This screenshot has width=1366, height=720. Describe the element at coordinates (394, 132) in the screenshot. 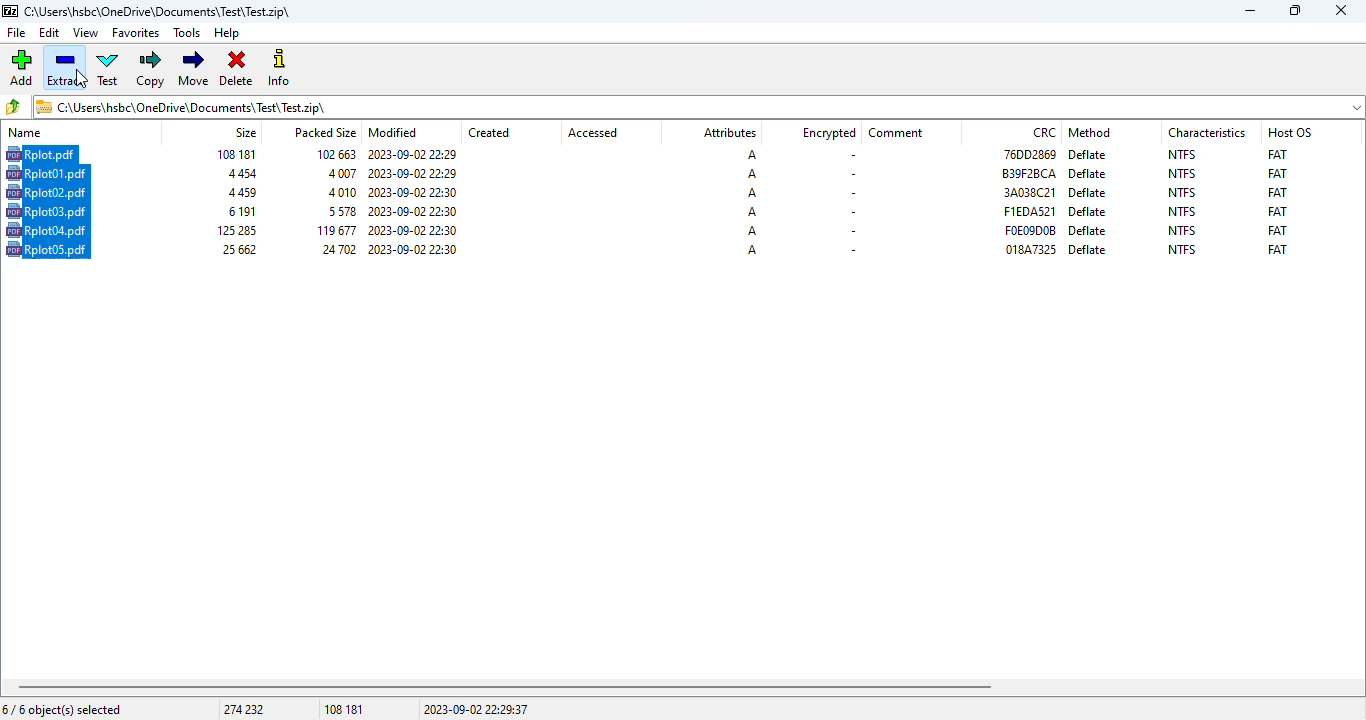

I see `modified` at that location.